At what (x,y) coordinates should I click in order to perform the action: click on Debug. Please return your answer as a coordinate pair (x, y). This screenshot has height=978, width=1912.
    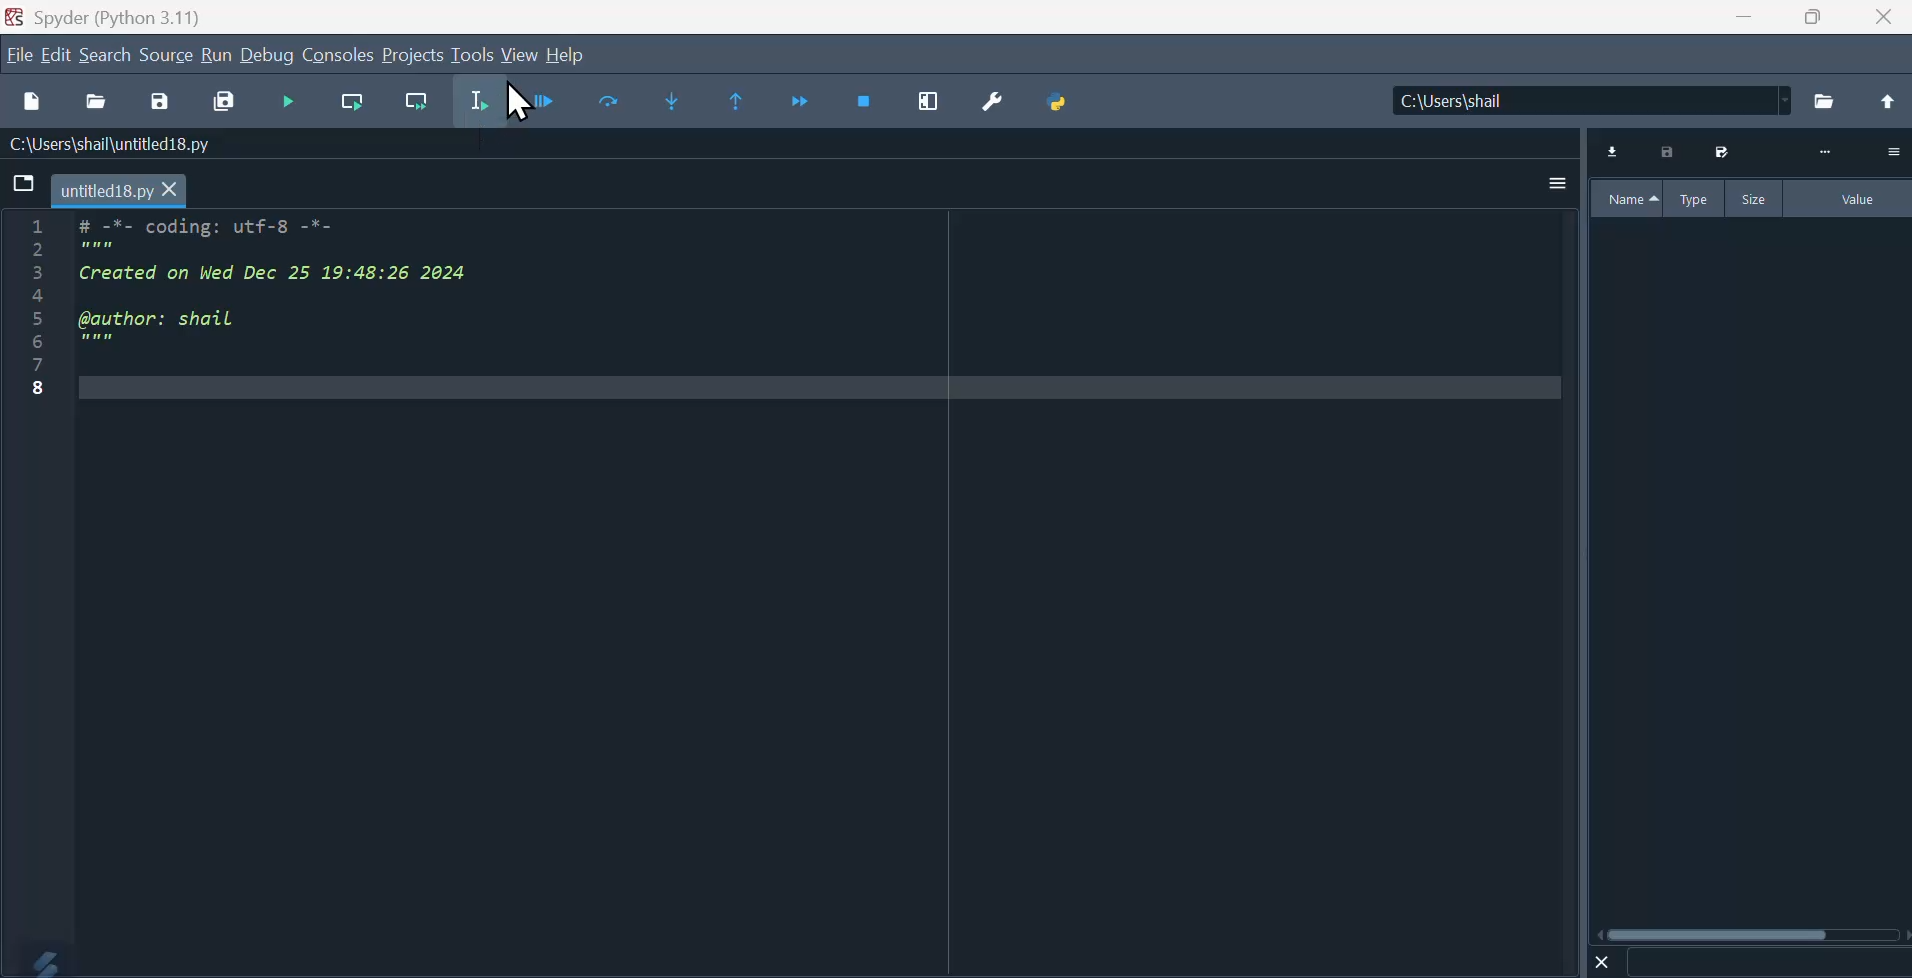
    Looking at the image, I should click on (268, 54).